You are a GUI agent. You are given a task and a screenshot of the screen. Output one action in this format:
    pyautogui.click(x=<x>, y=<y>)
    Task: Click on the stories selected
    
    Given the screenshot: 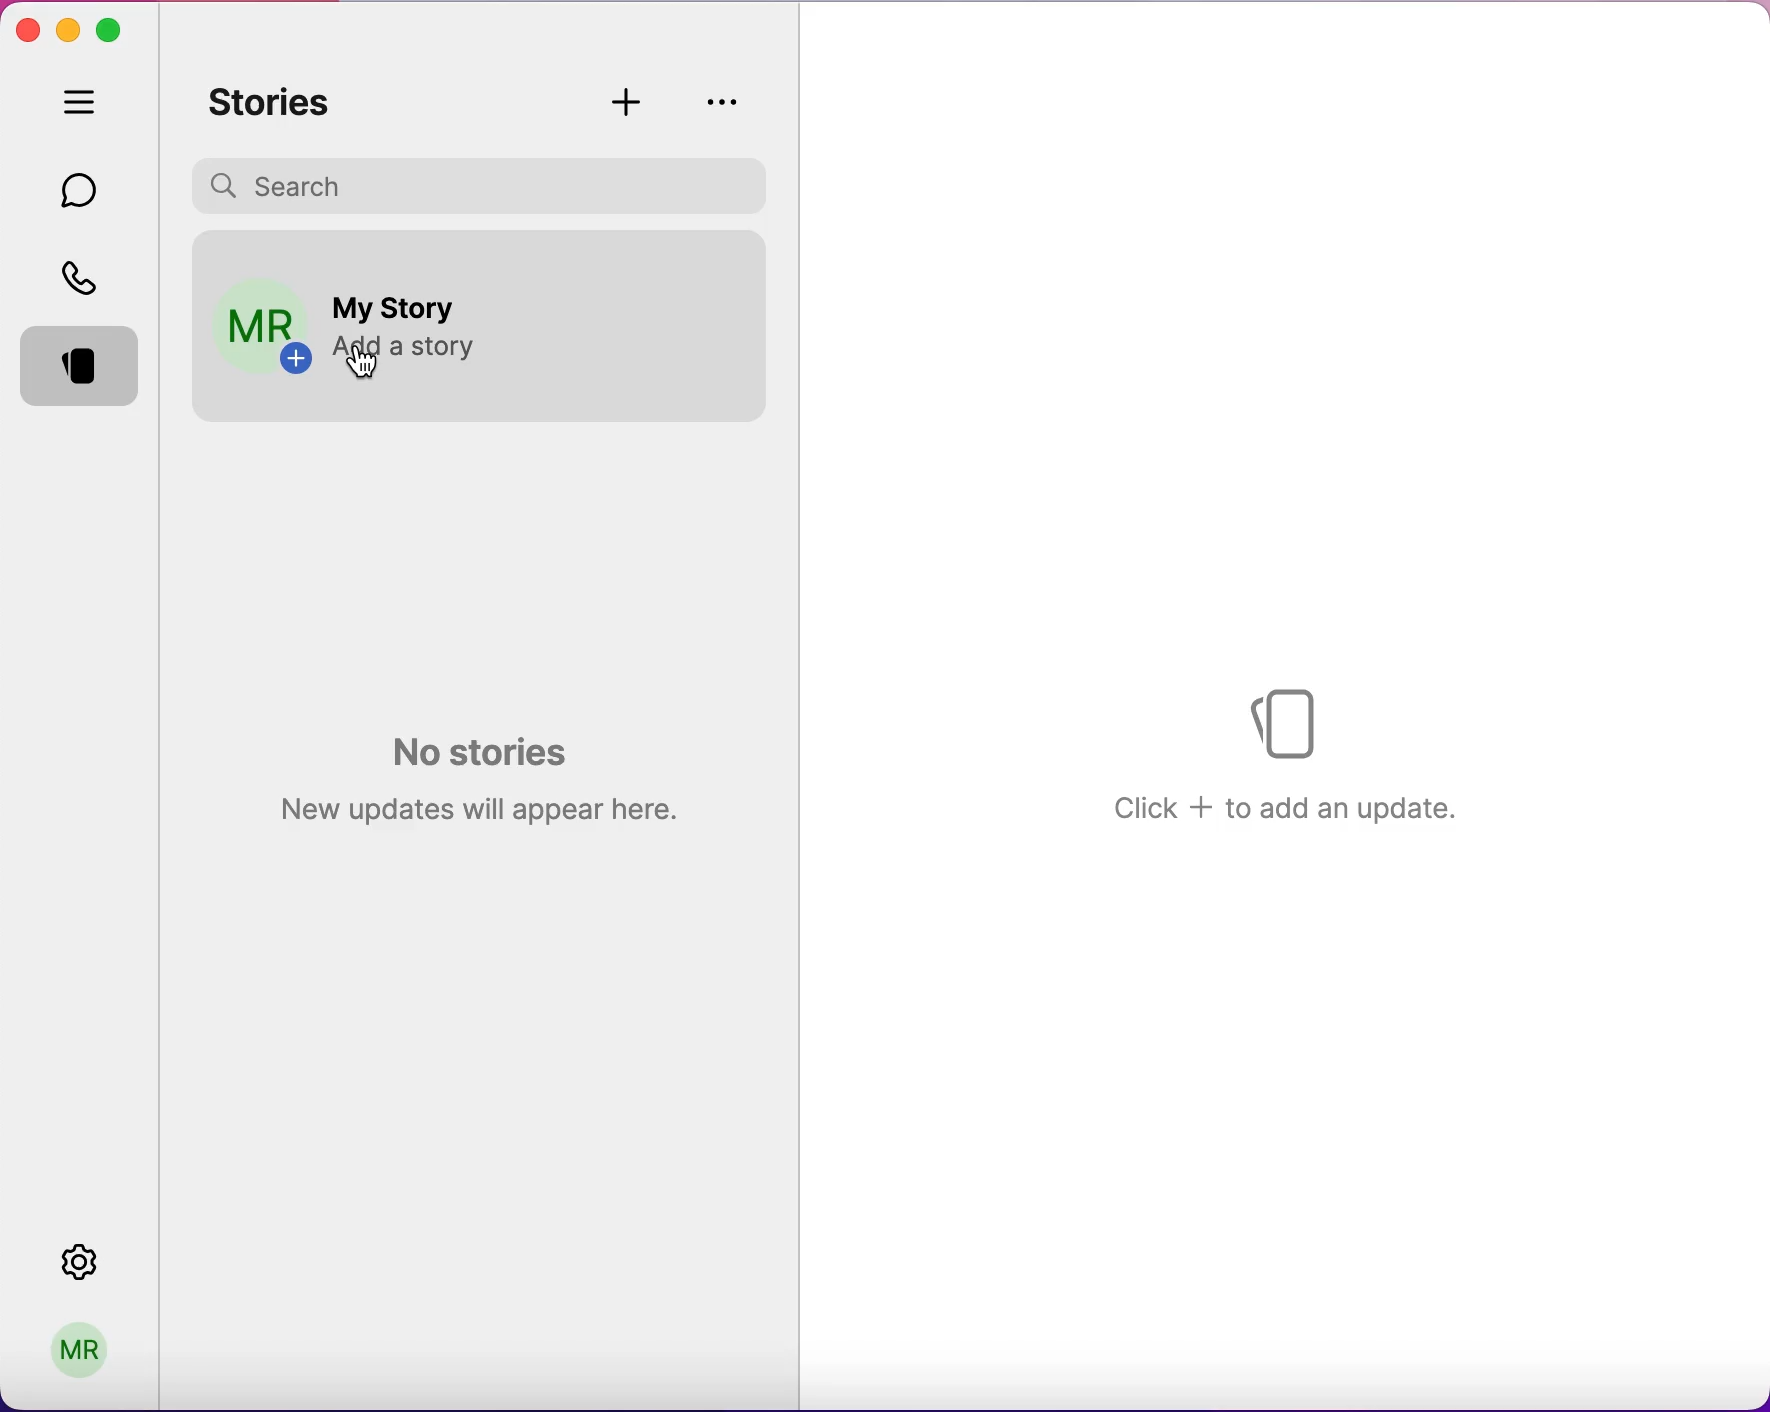 What is the action you would take?
    pyautogui.click(x=84, y=370)
    